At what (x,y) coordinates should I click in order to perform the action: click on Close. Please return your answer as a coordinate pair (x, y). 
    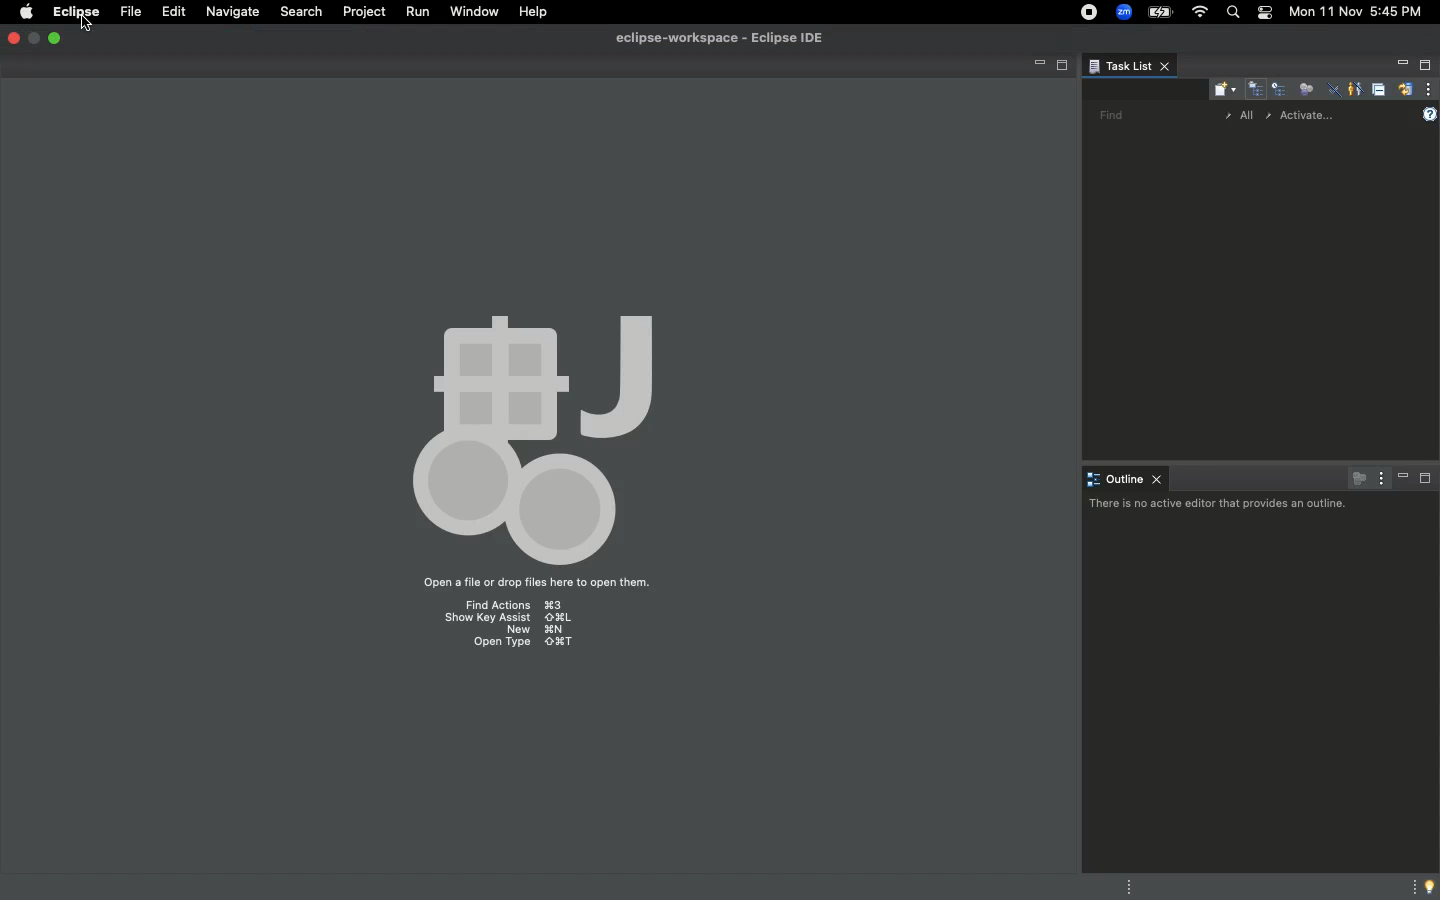
    Looking at the image, I should click on (13, 37).